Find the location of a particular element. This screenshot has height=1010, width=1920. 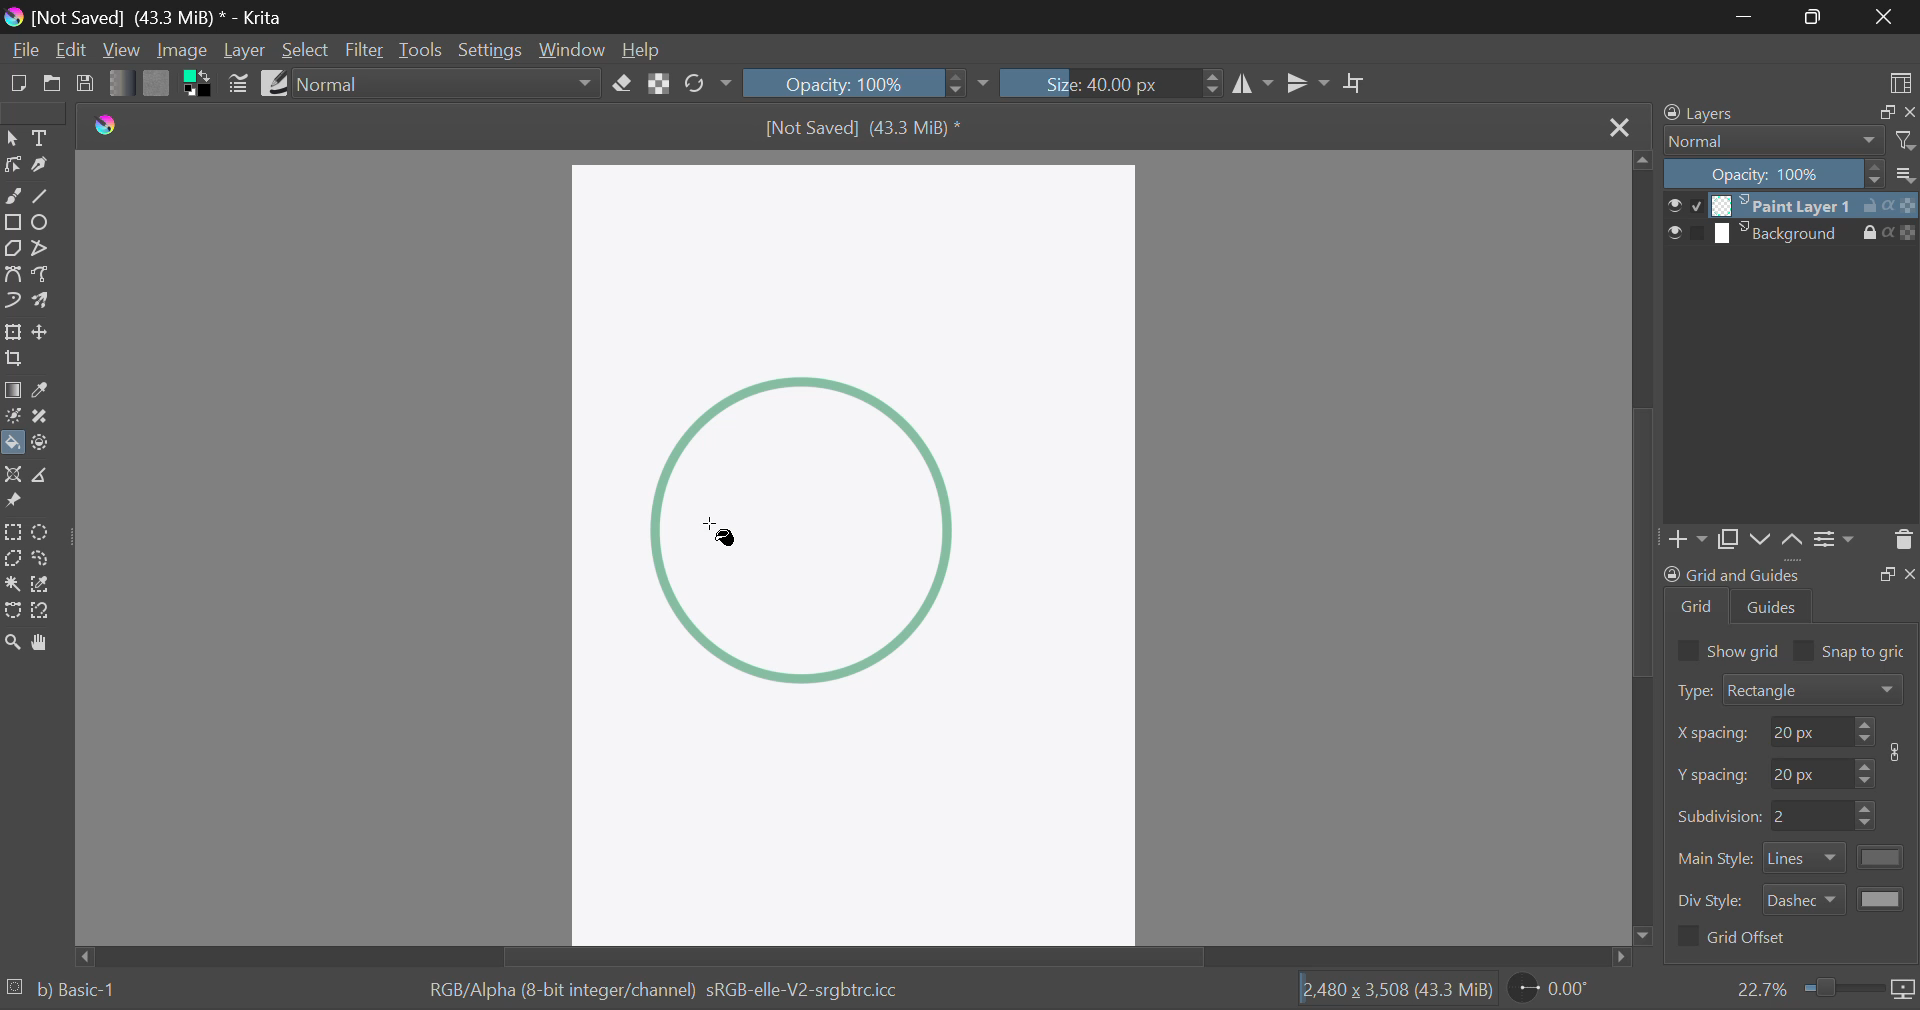

Save is located at coordinates (86, 86).